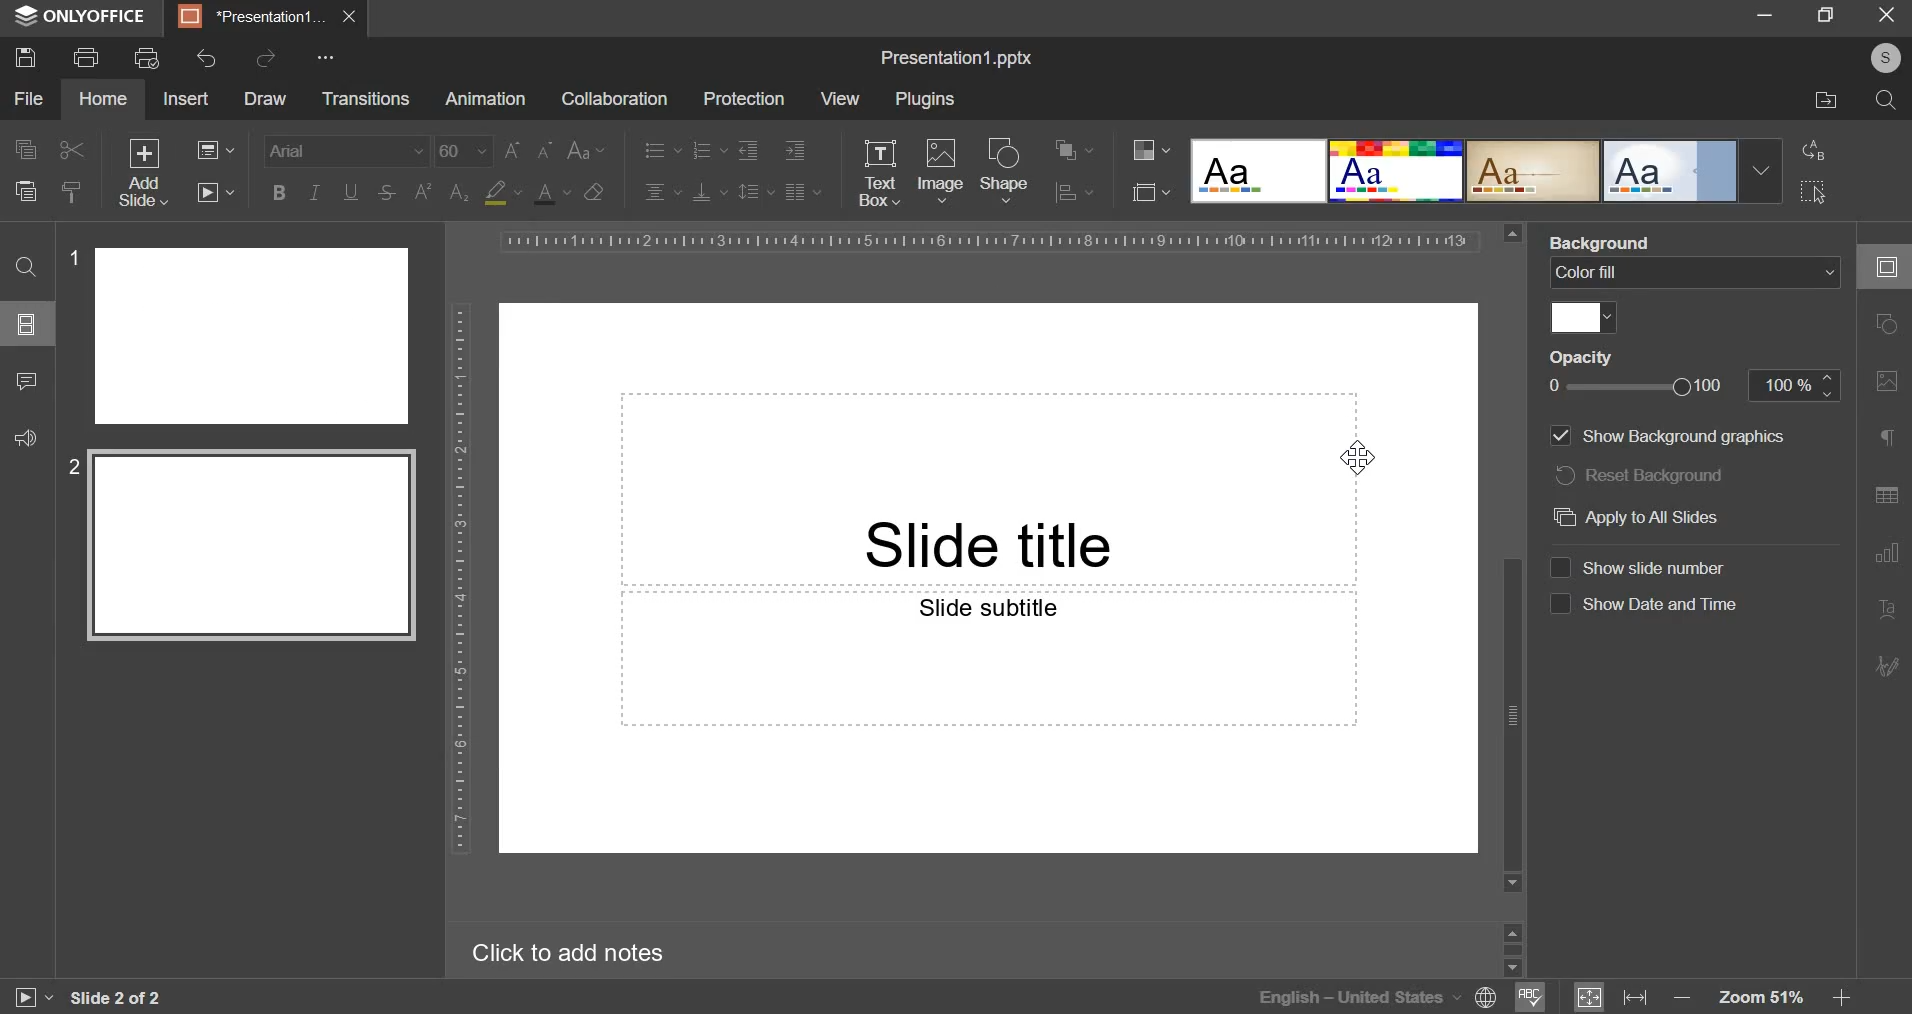 The height and width of the screenshot is (1014, 1912). I want to click on copy, so click(25, 151).